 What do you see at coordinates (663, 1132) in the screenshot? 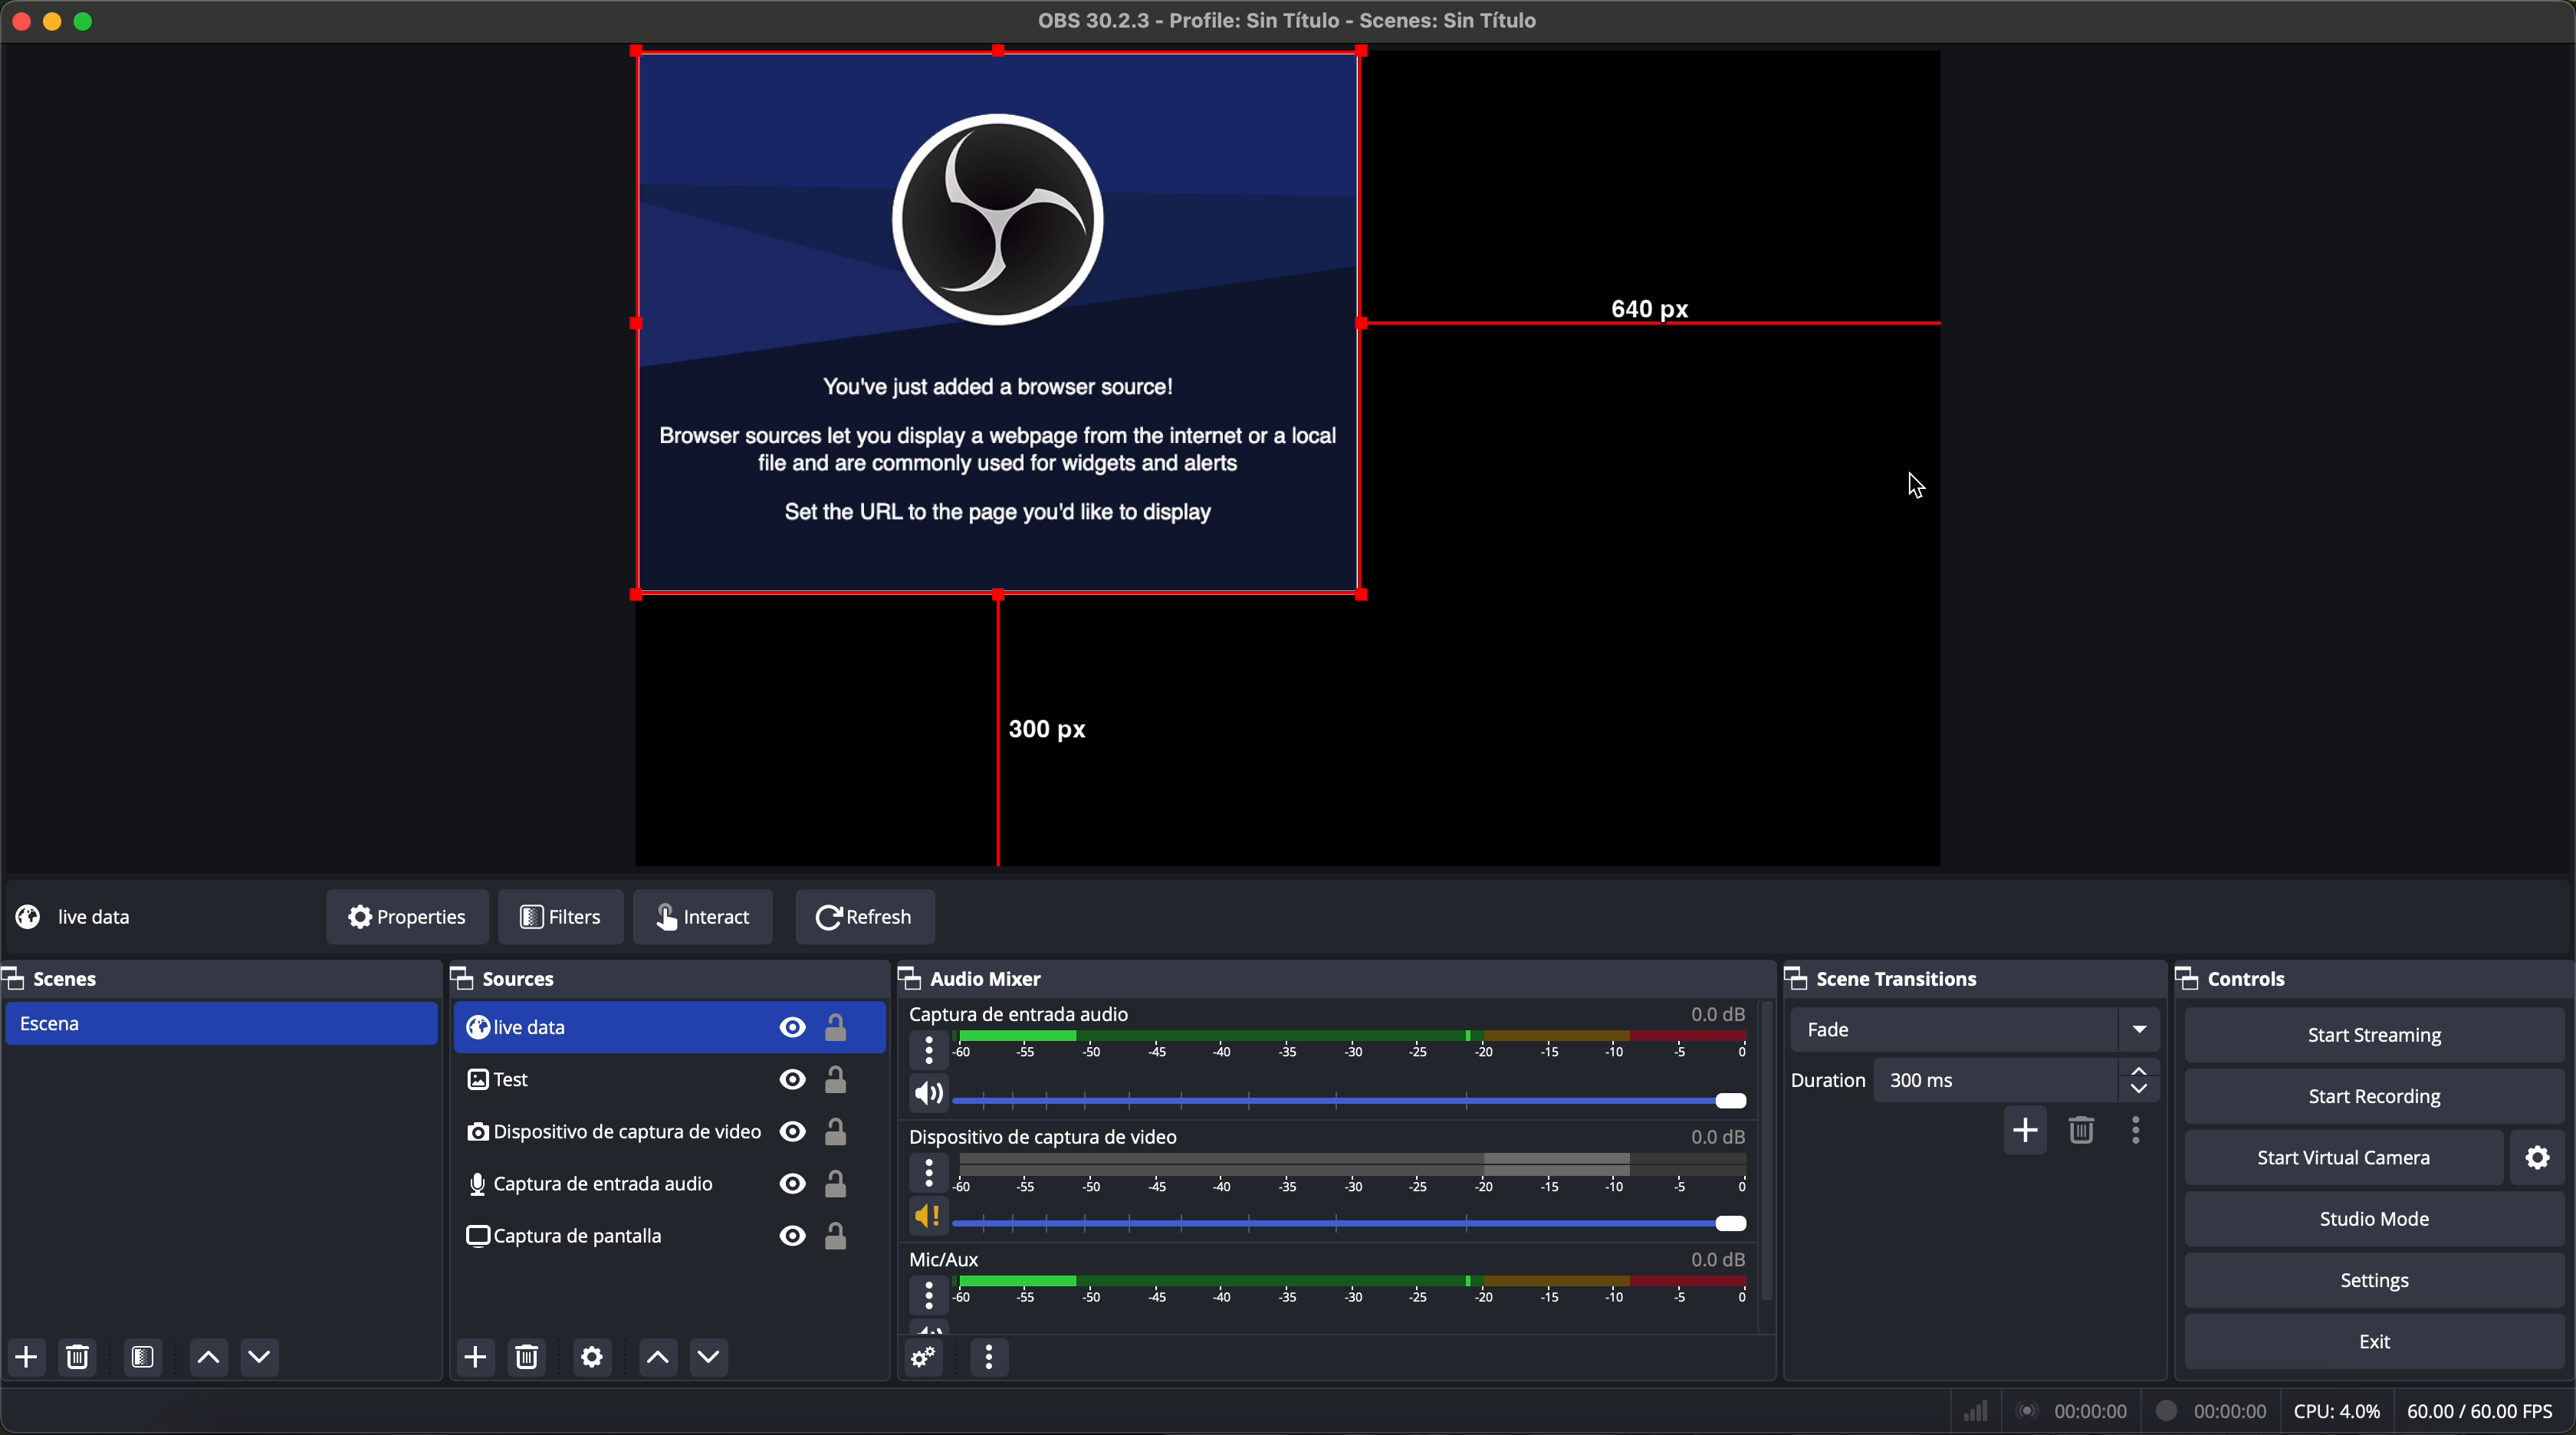
I see `audio input capture` at bounding box center [663, 1132].